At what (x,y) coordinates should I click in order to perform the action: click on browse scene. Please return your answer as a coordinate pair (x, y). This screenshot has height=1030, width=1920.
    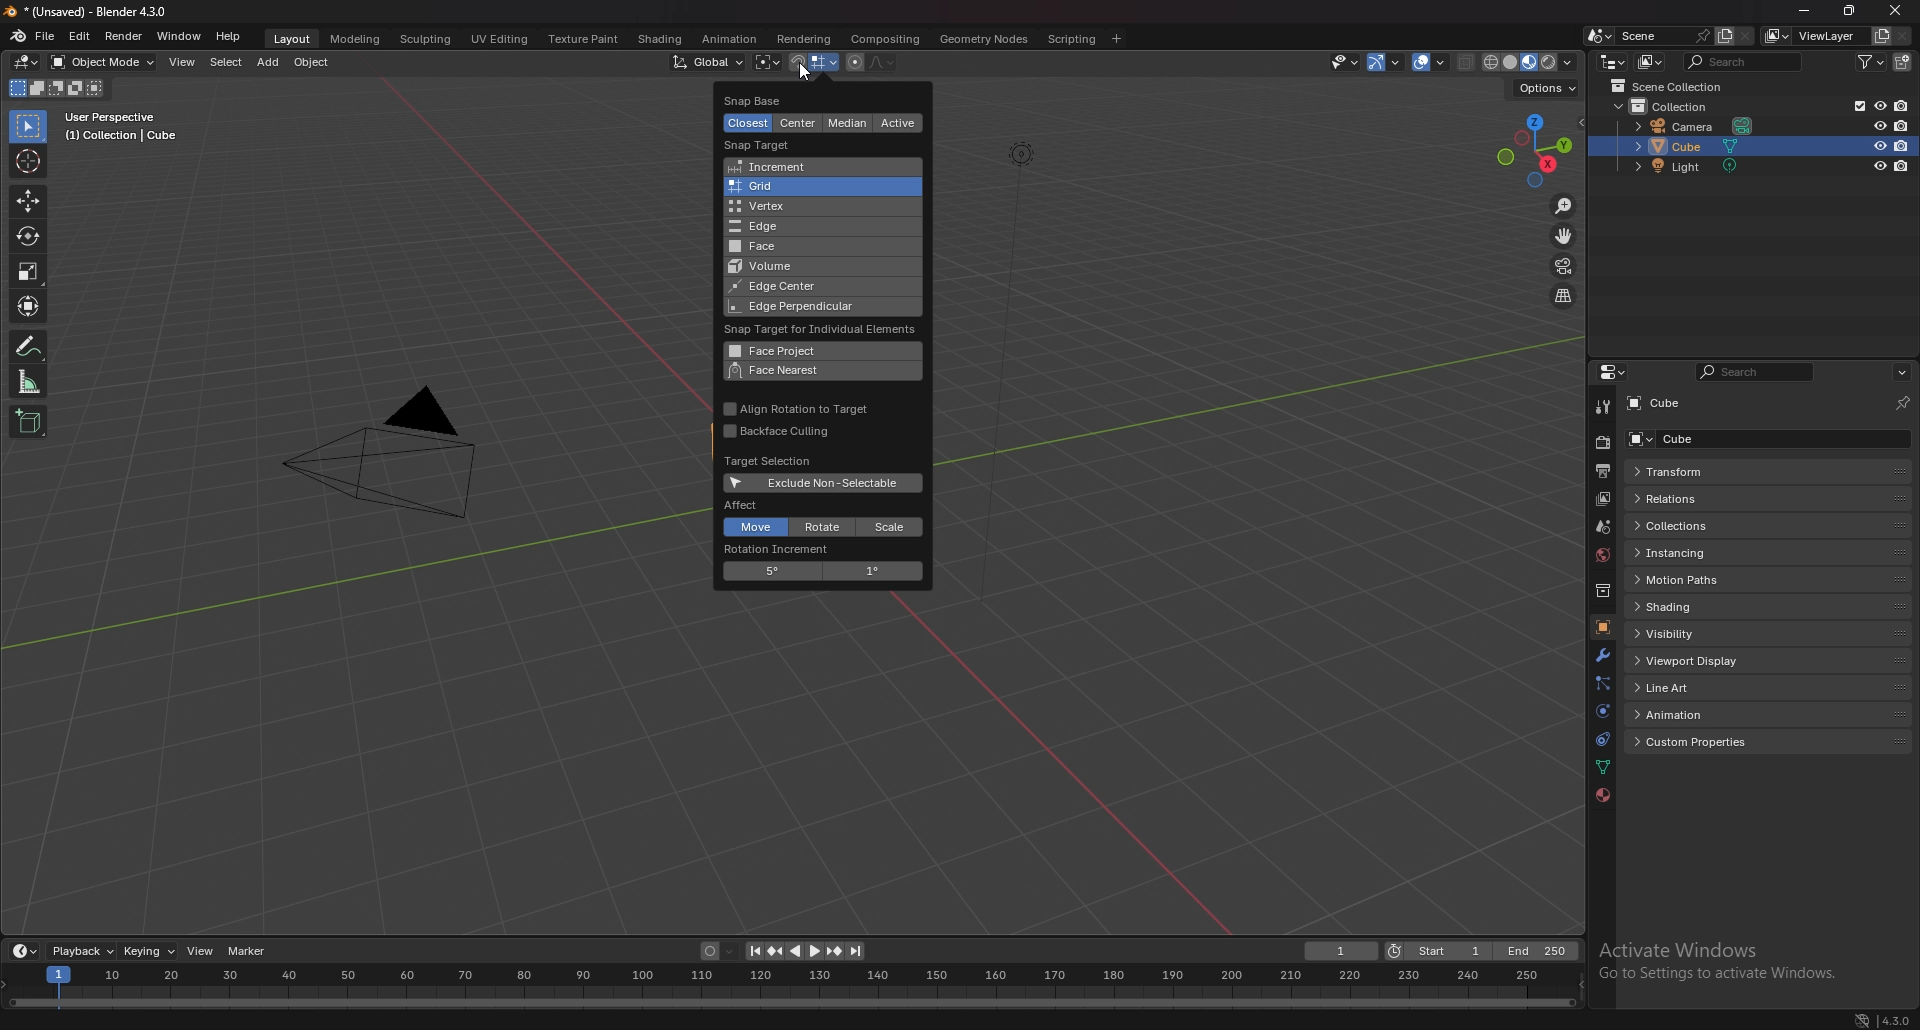
    Looking at the image, I should click on (1600, 35).